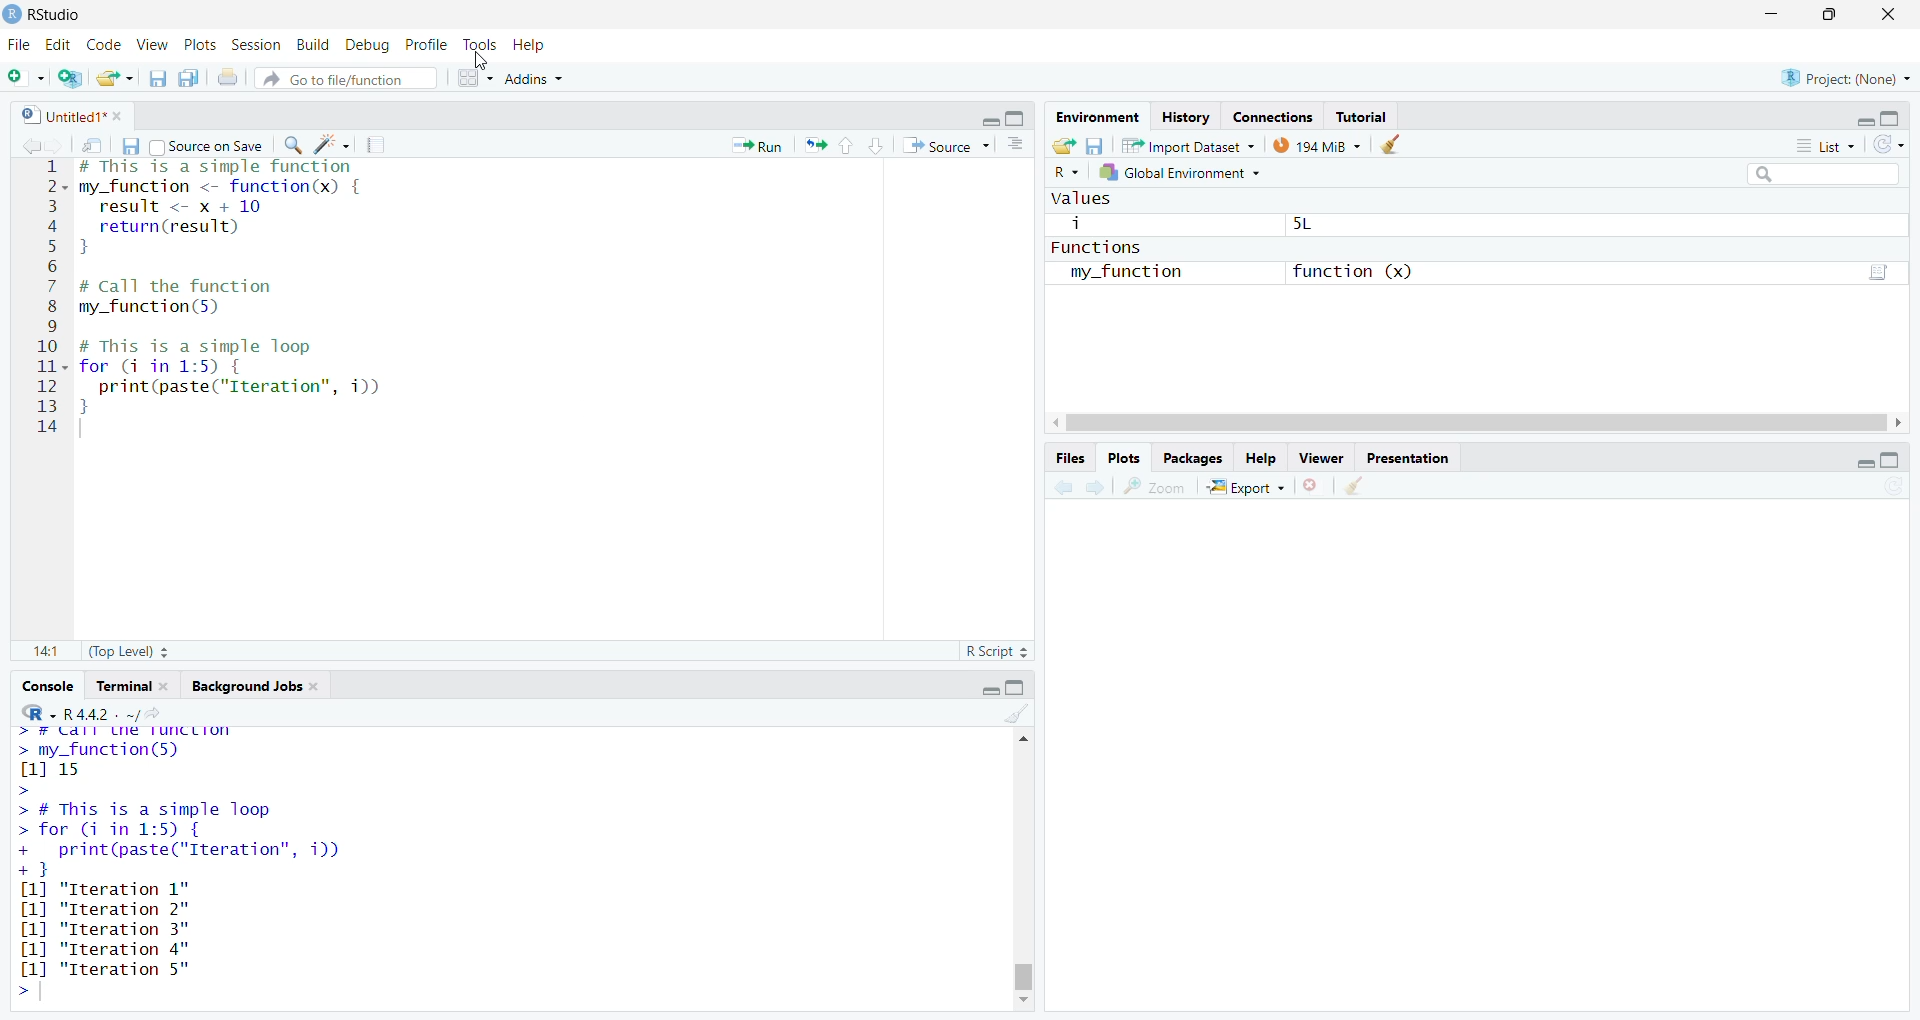 The width and height of the screenshot is (1920, 1020). What do you see at coordinates (1856, 463) in the screenshot?
I see `minimize` at bounding box center [1856, 463].